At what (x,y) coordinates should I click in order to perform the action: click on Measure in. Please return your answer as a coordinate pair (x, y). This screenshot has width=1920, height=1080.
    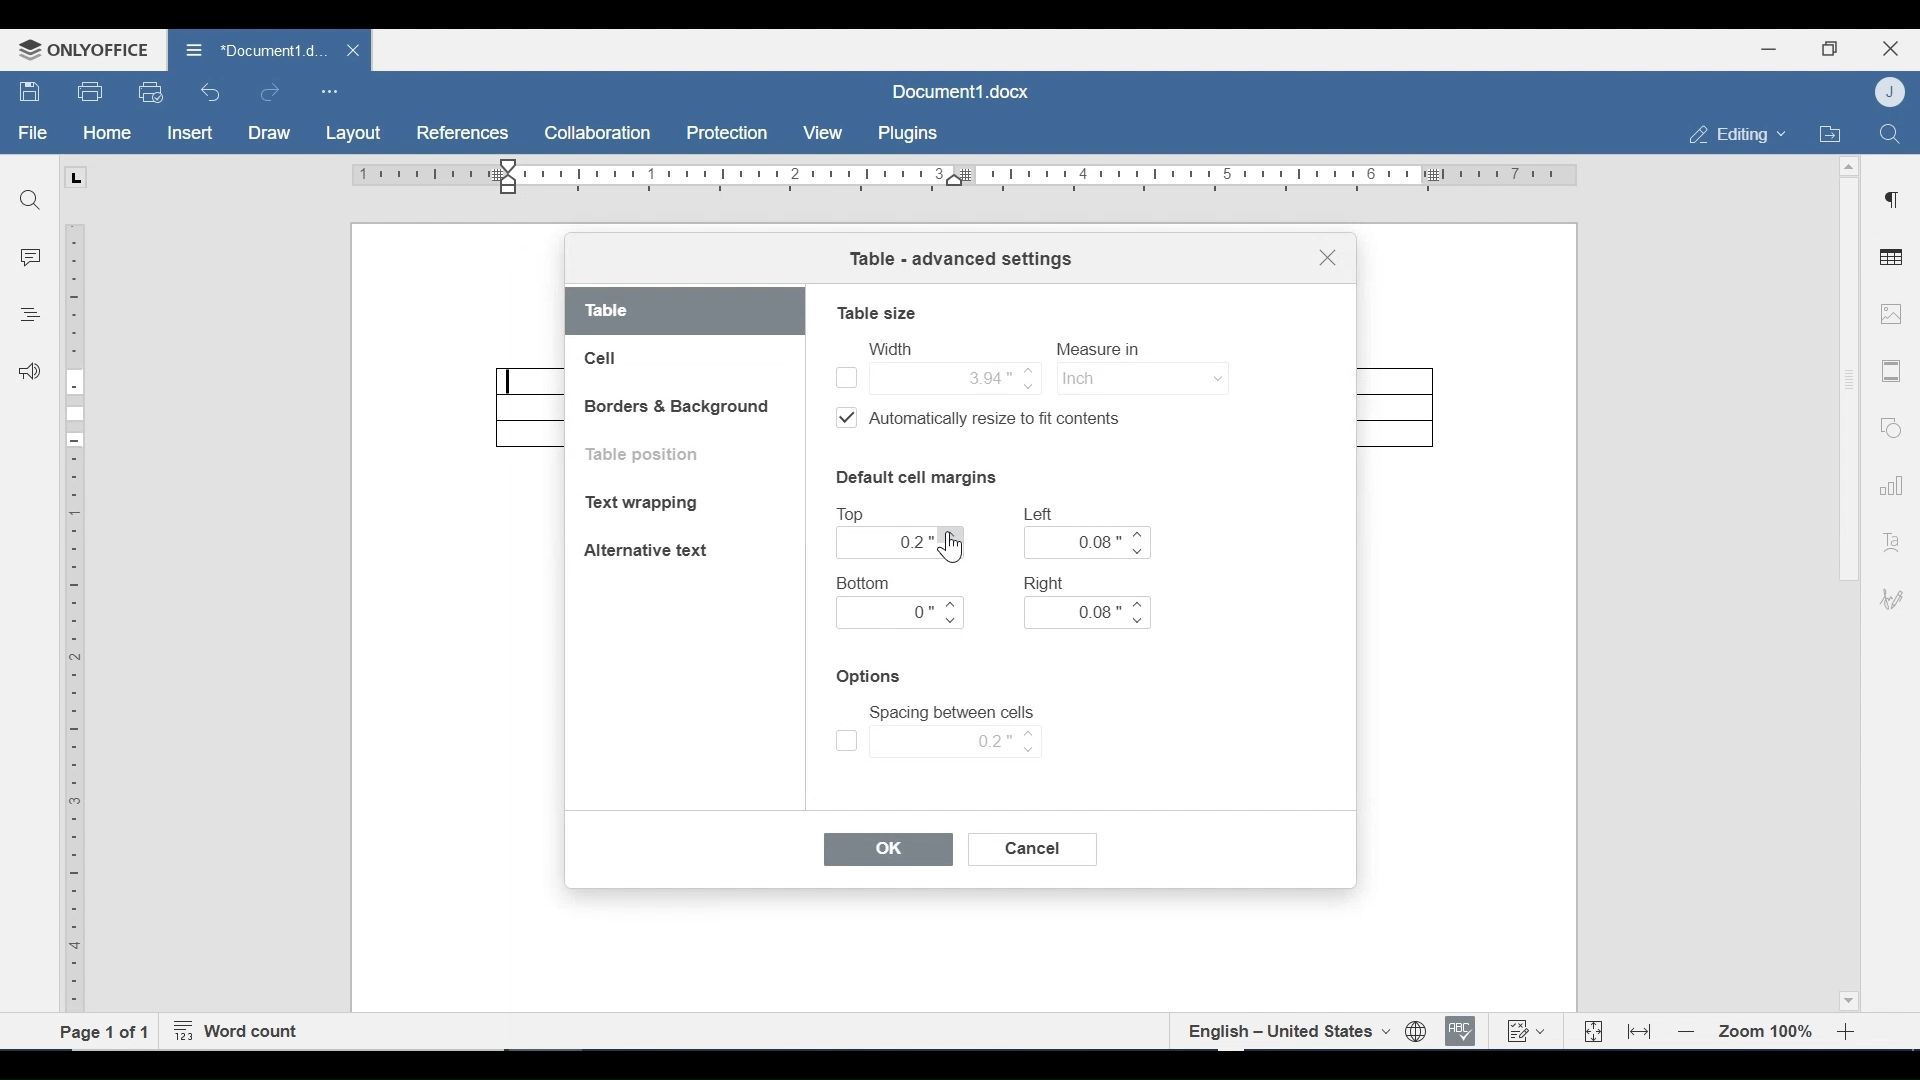
    Looking at the image, I should click on (1104, 349).